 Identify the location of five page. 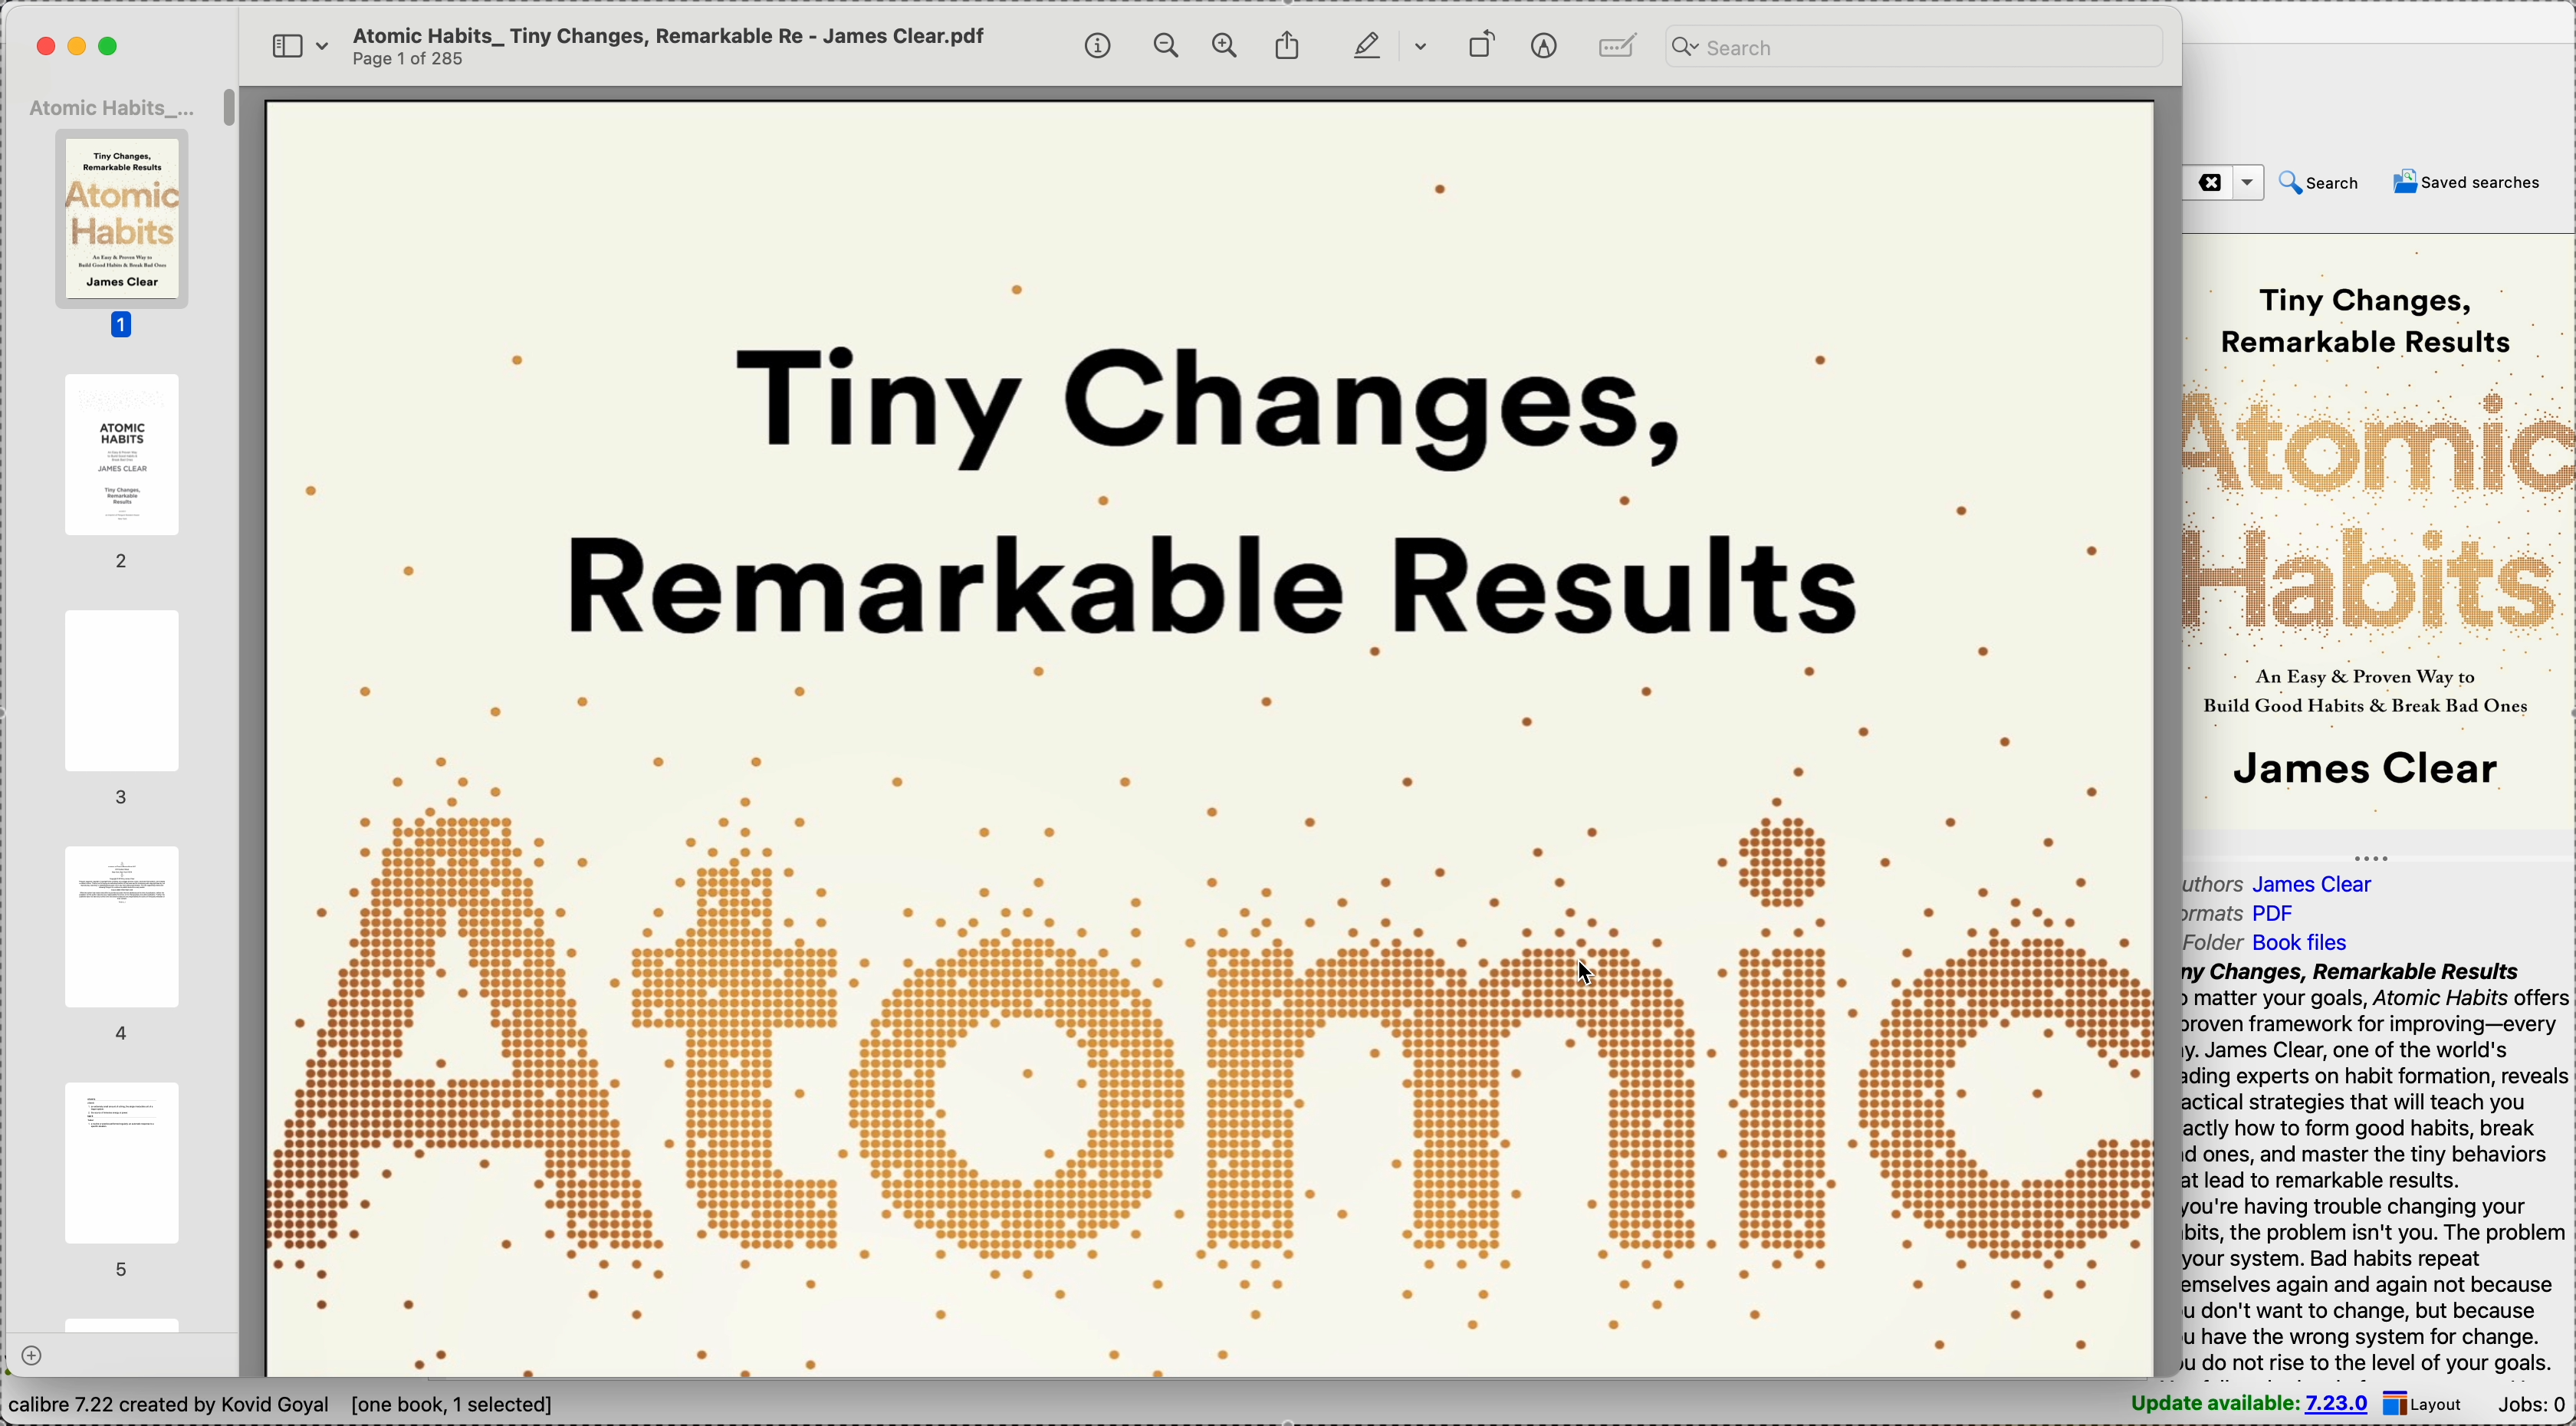
(119, 1179).